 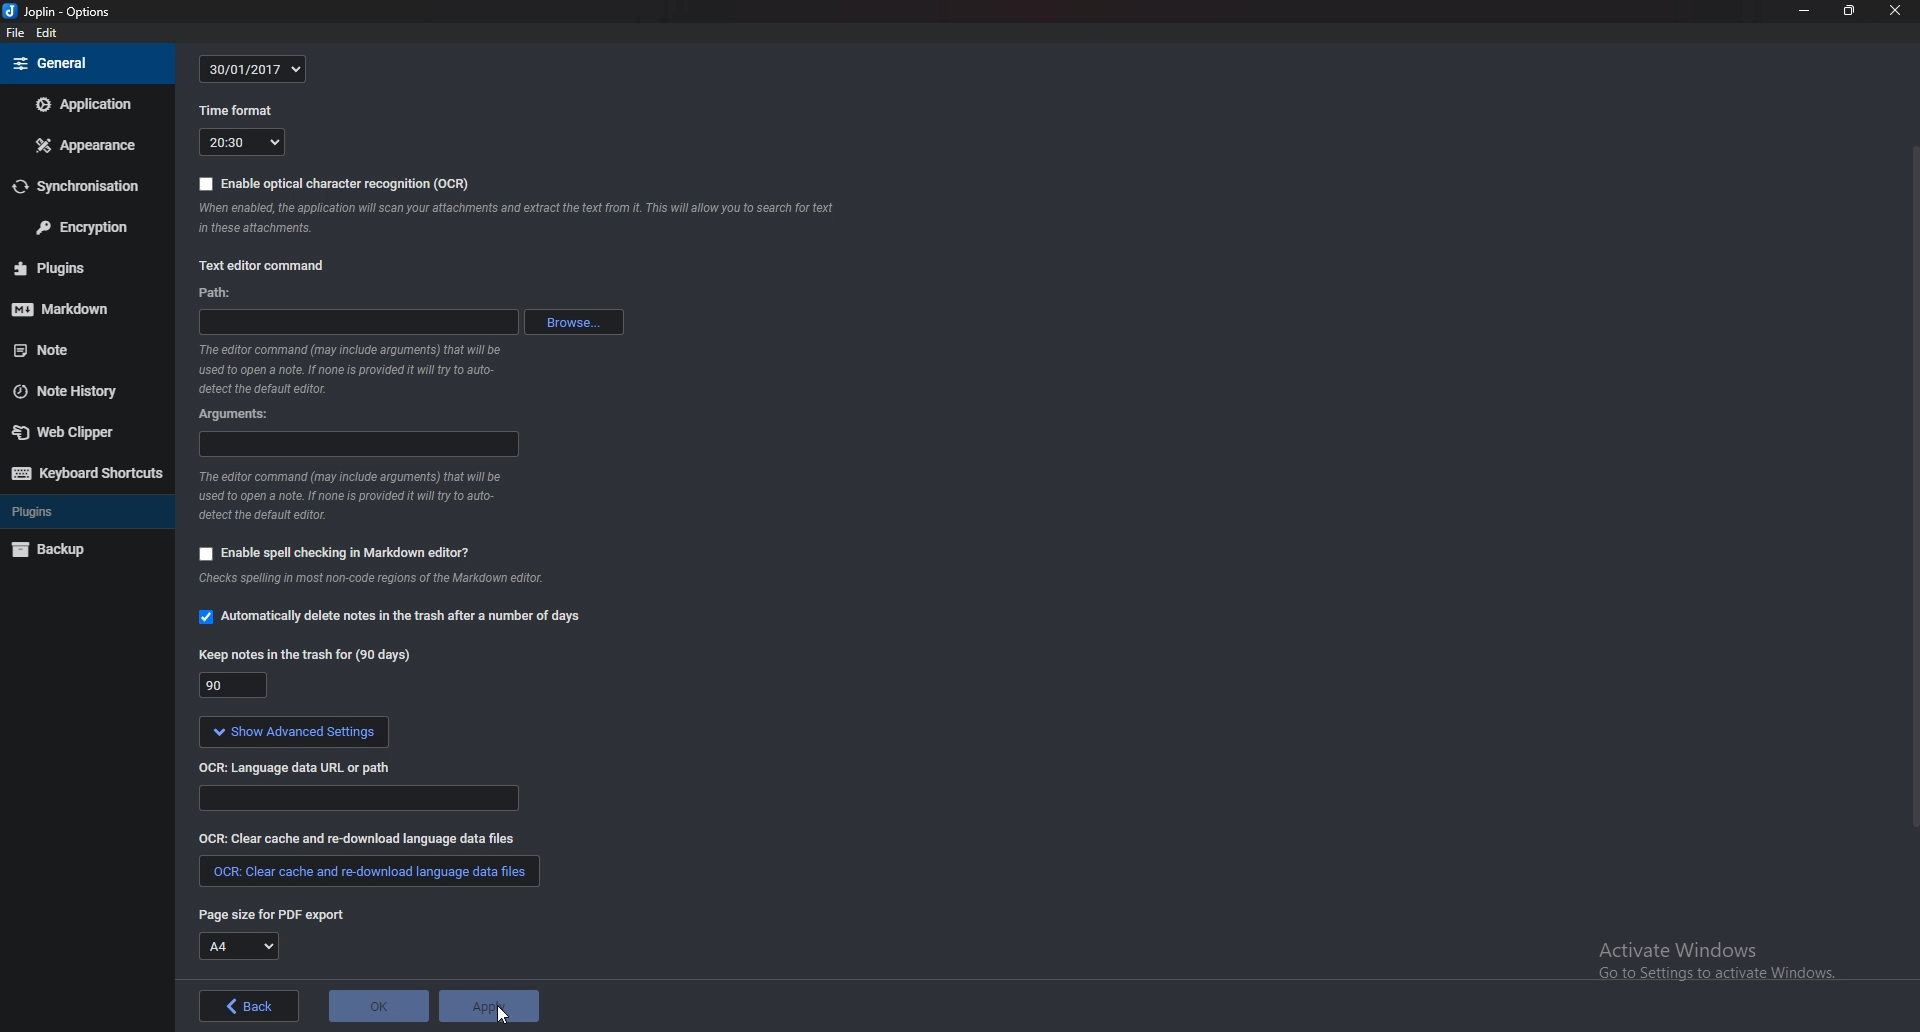 What do you see at coordinates (83, 186) in the screenshot?
I see `Synchronization` at bounding box center [83, 186].